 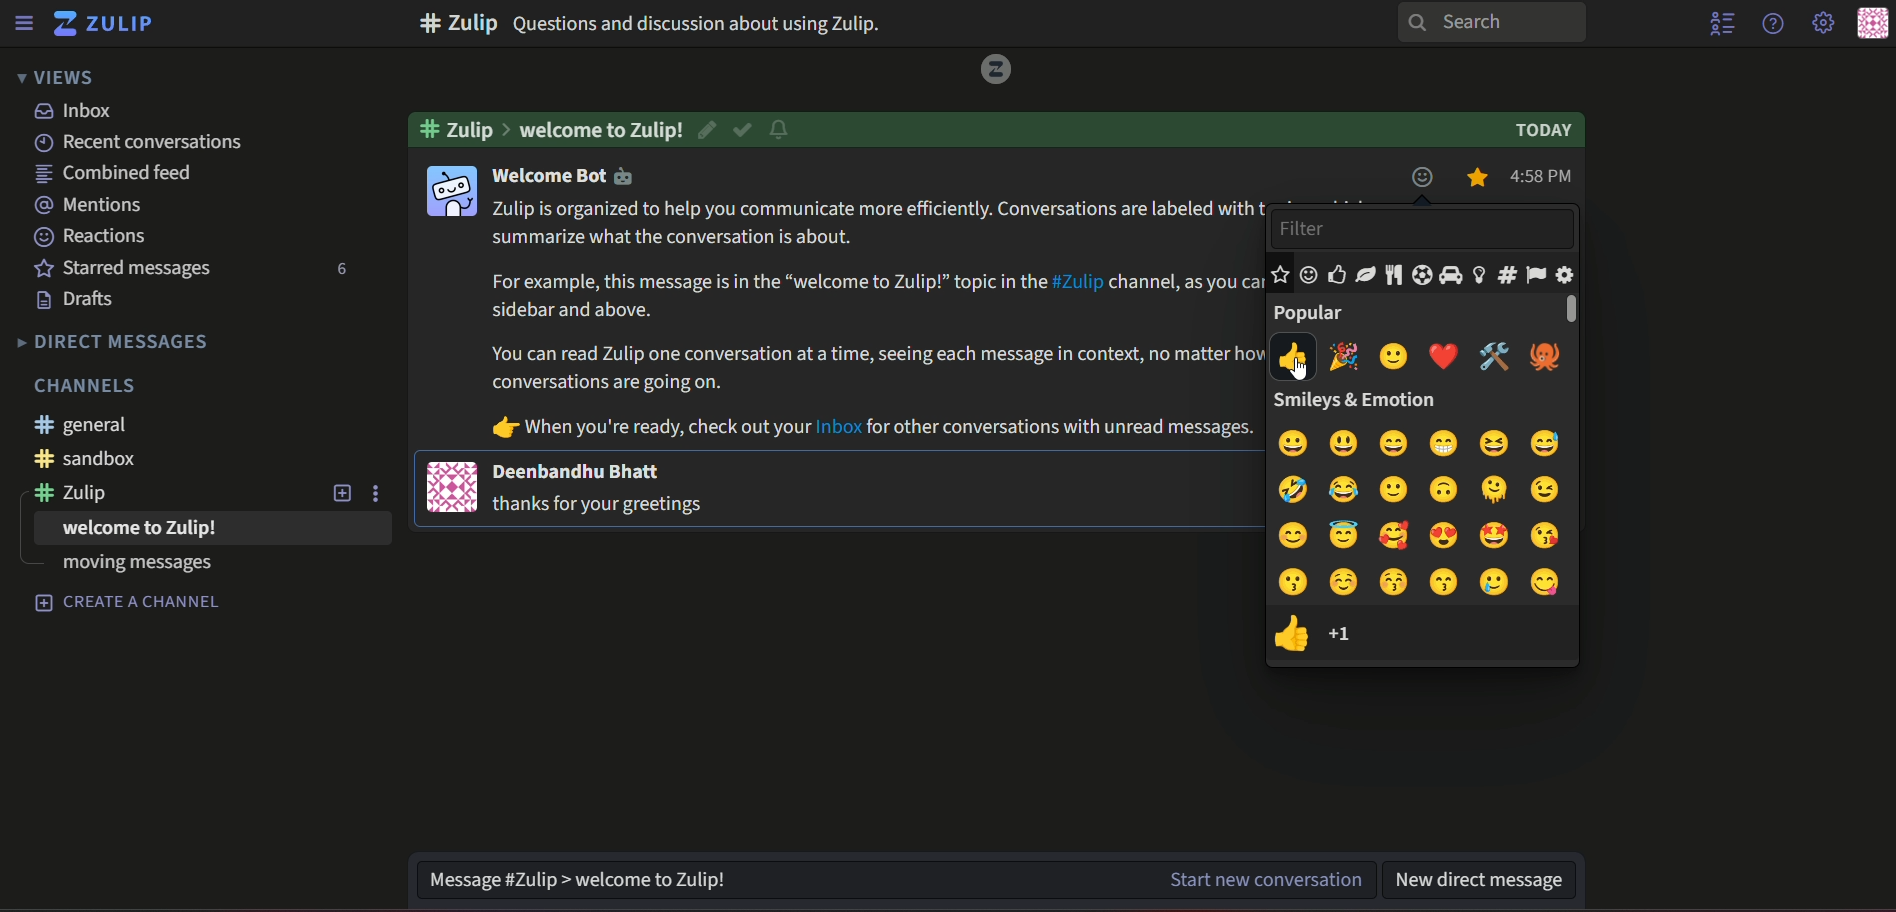 What do you see at coordinates (1419, 357) in the screenshot?
I see `popular emojis` at bounding box center [1419, 357].